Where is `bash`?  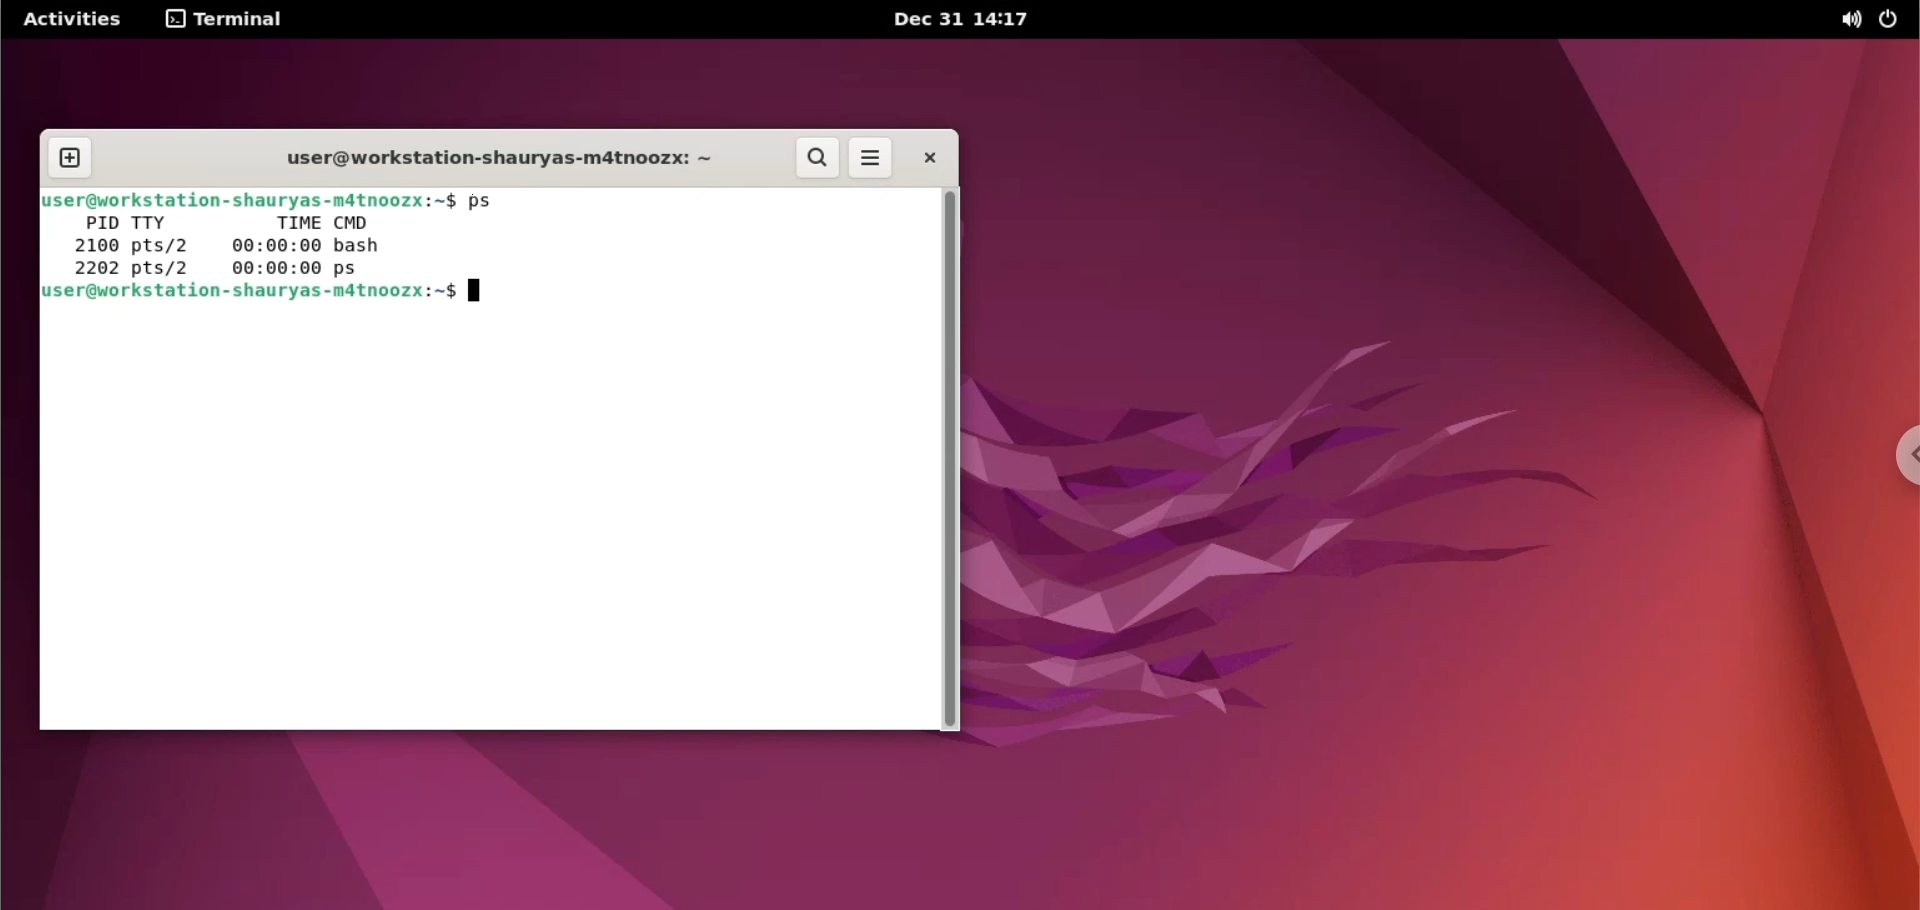
bash is located at coordinates (359, 246).